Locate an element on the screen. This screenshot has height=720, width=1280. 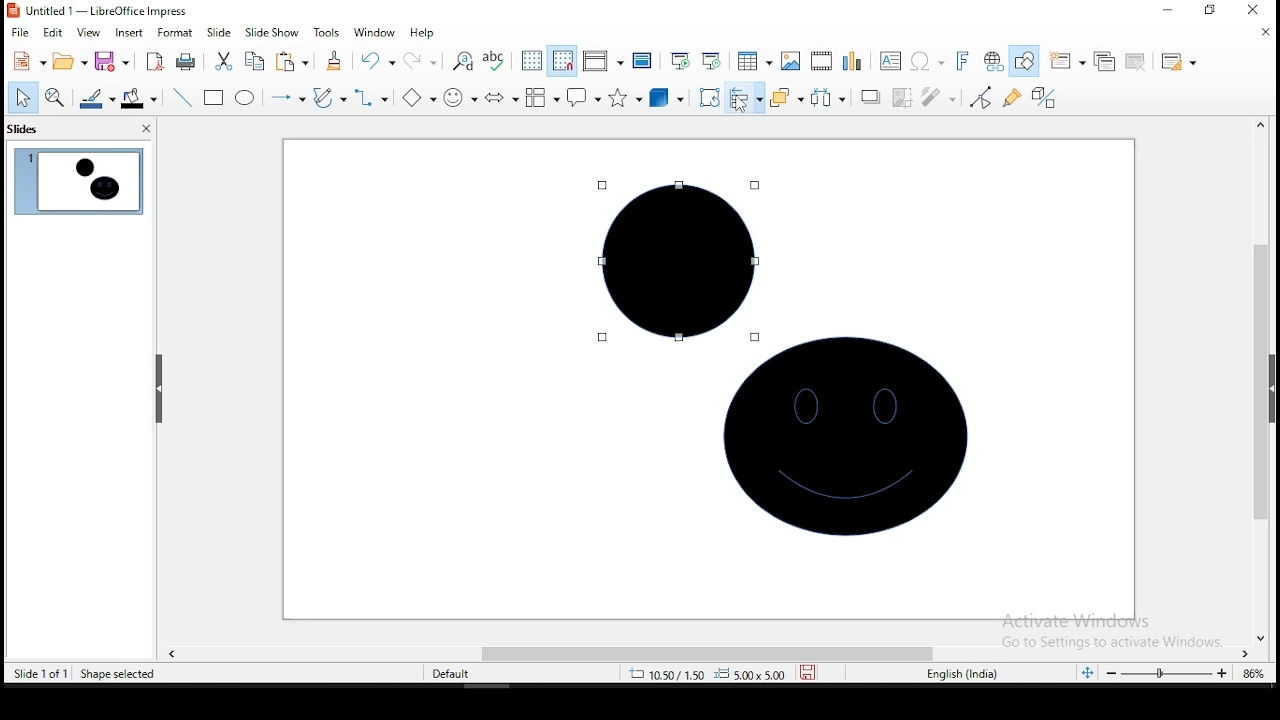
line color is located at coordinates (96, 101).